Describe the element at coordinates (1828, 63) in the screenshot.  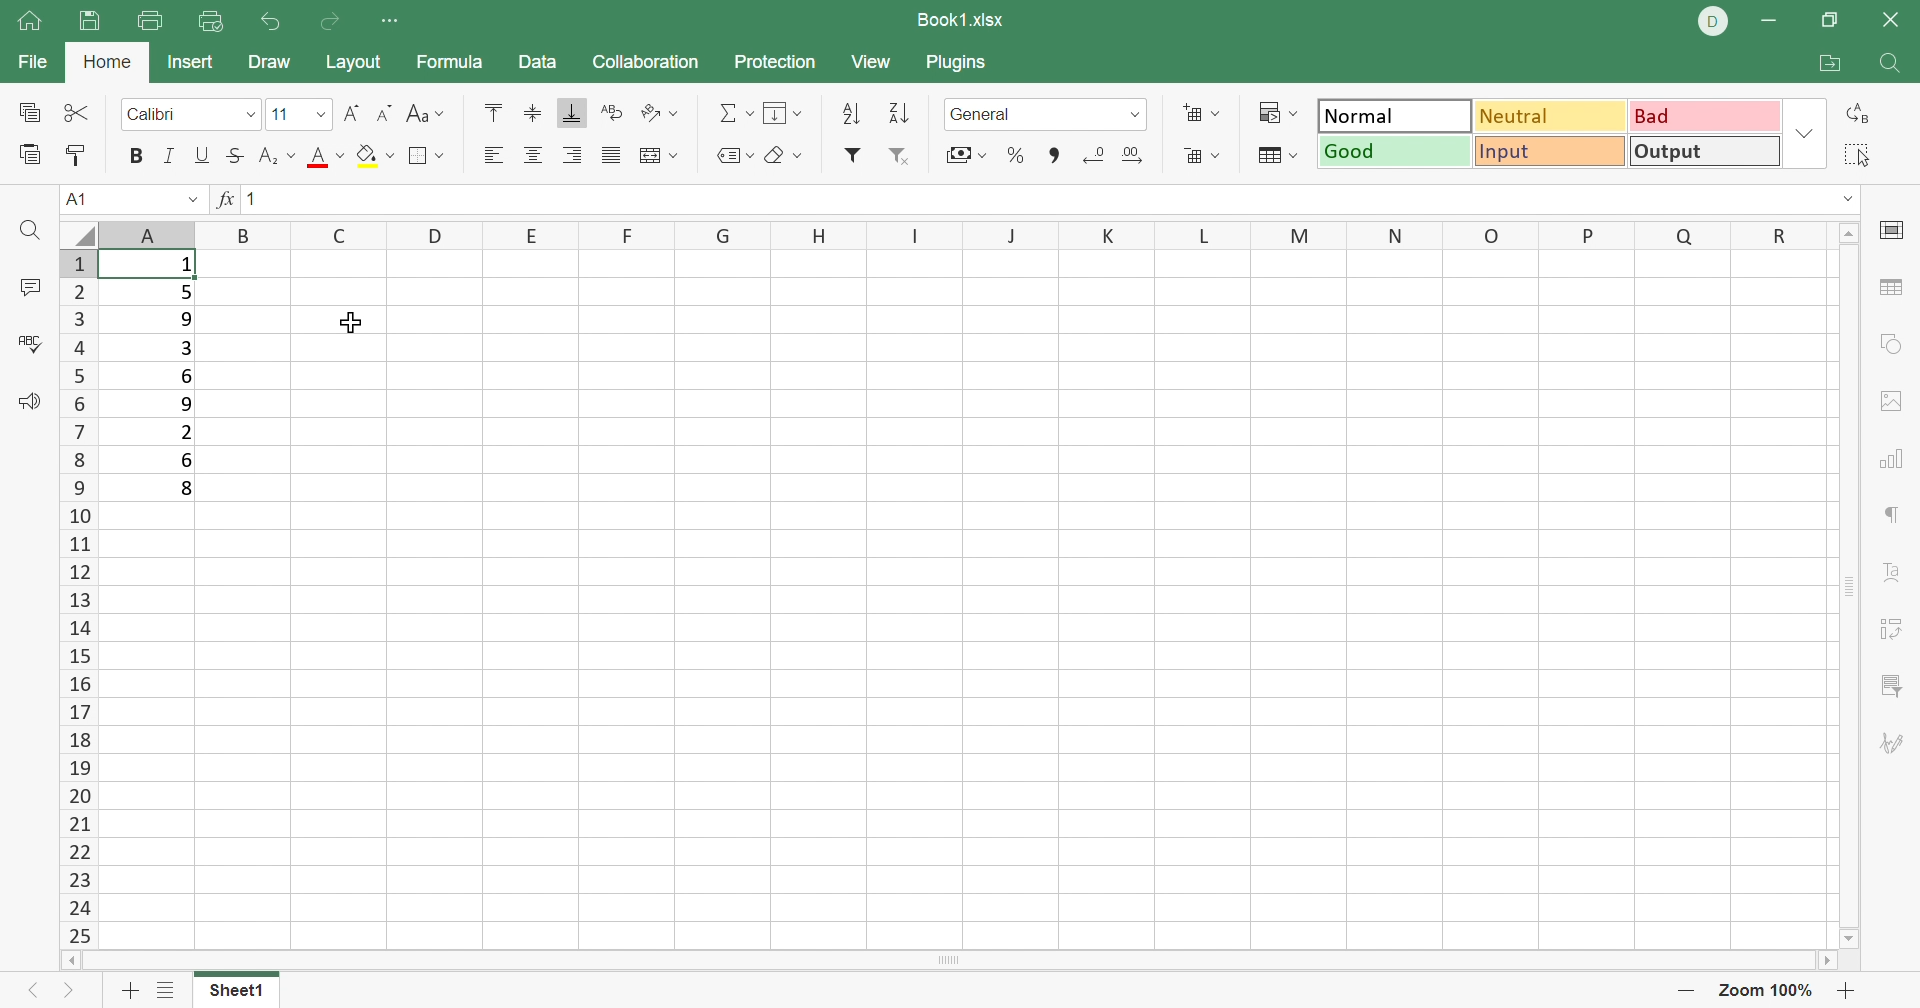
I see `Open file location` at that location.